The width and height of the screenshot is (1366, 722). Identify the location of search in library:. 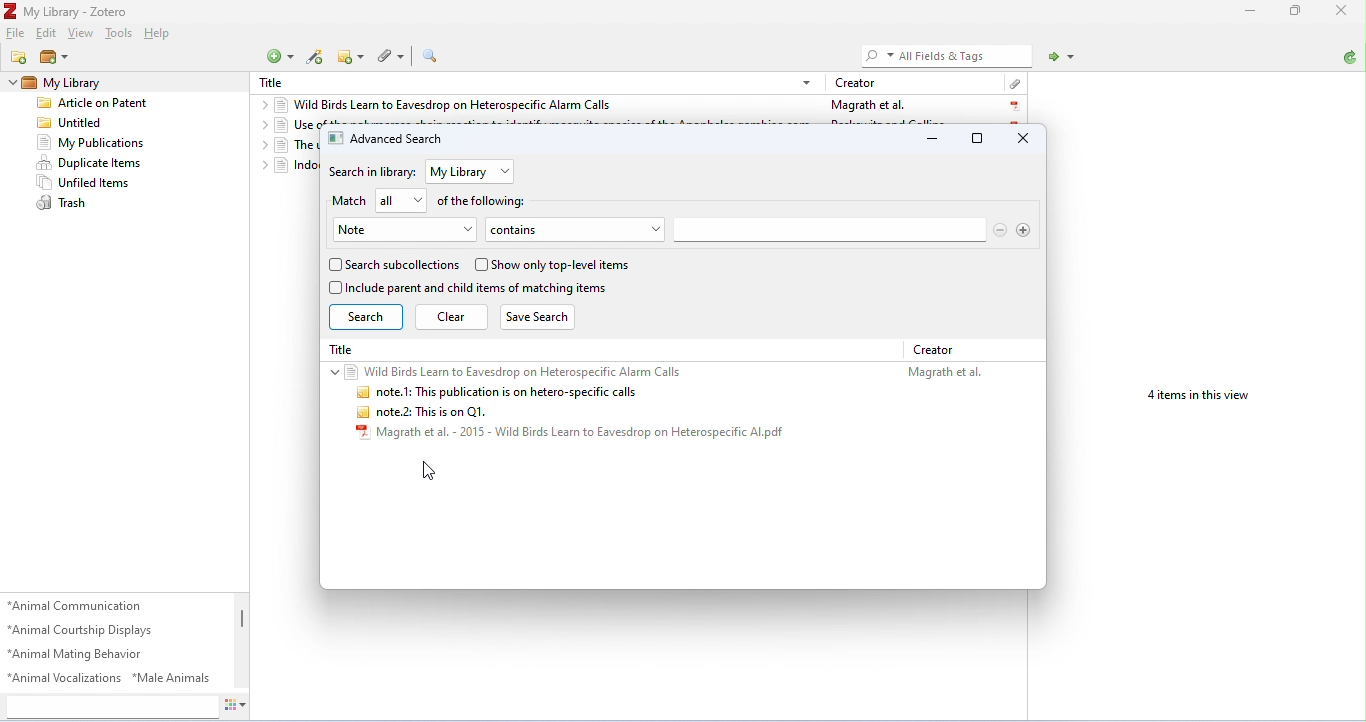
(375, 173).